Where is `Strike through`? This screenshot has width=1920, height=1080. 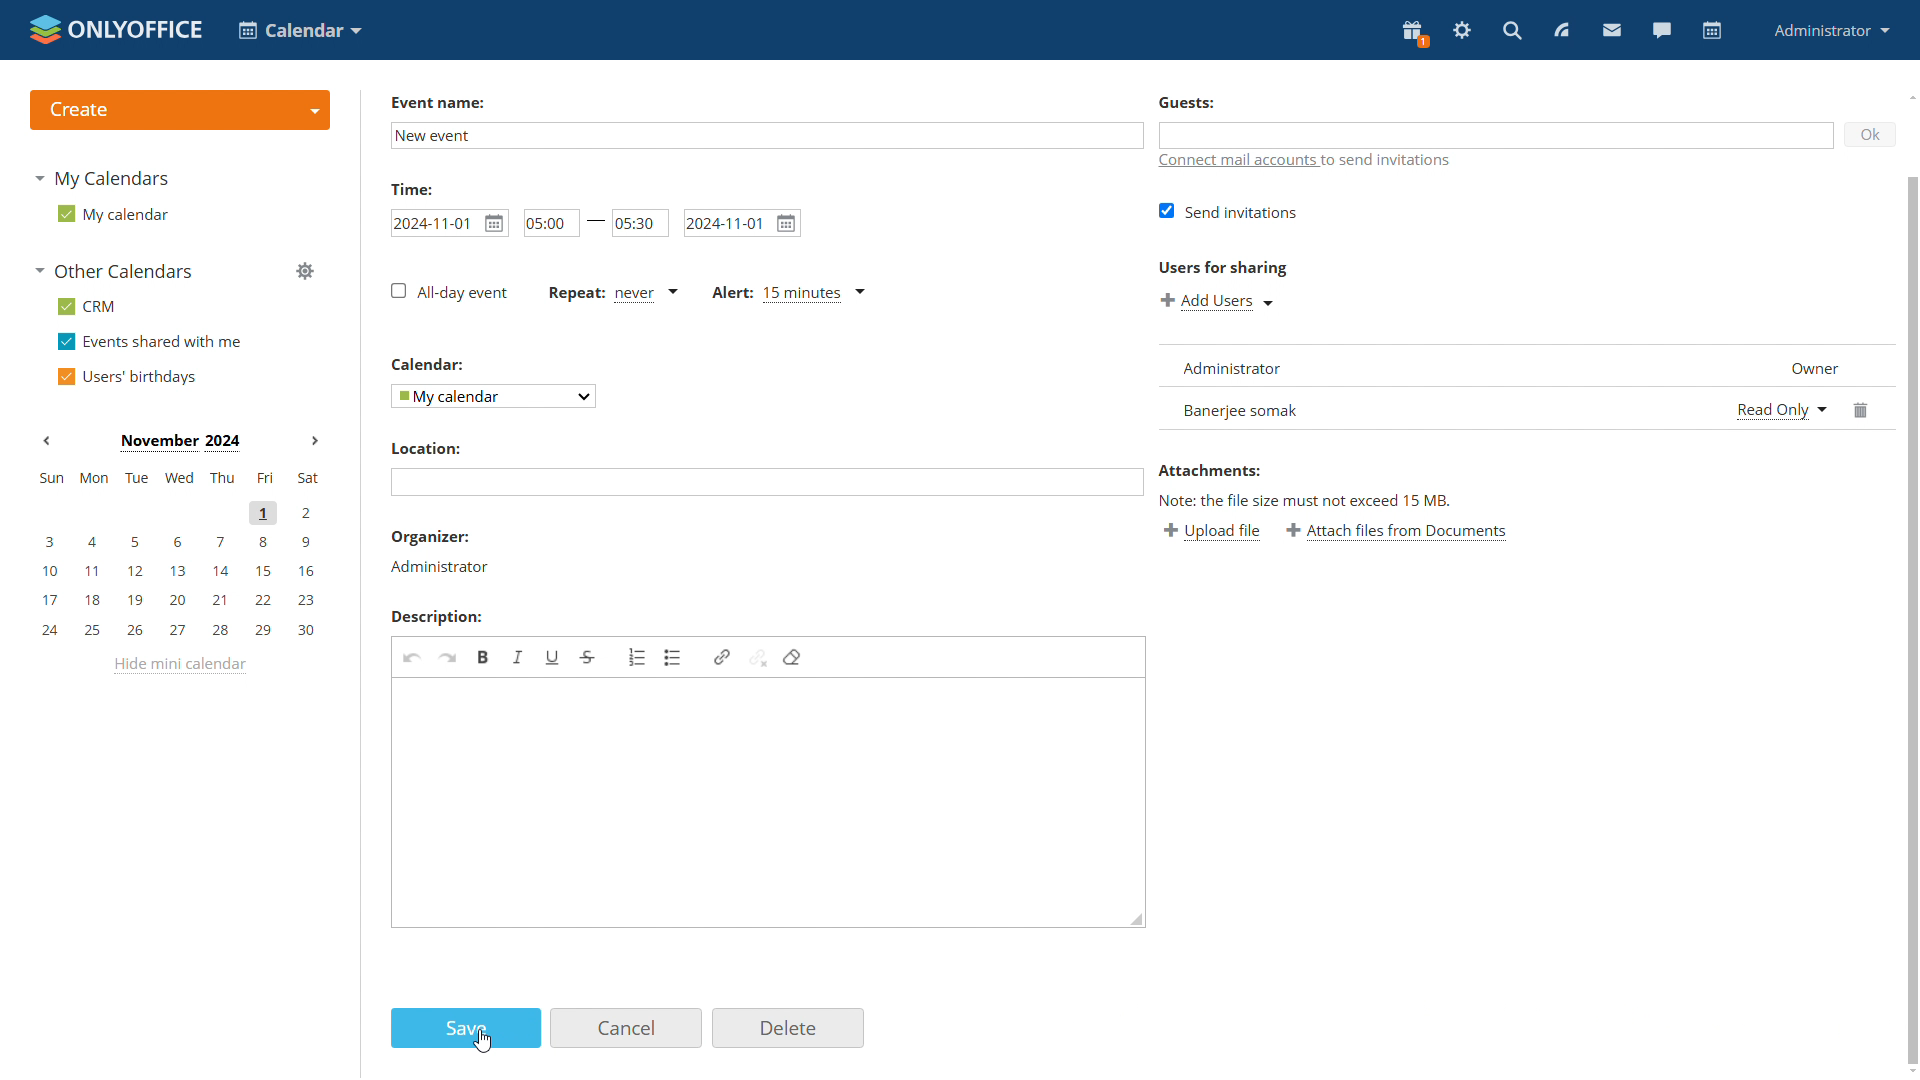
Strike through is located at coordinates (590, 658).